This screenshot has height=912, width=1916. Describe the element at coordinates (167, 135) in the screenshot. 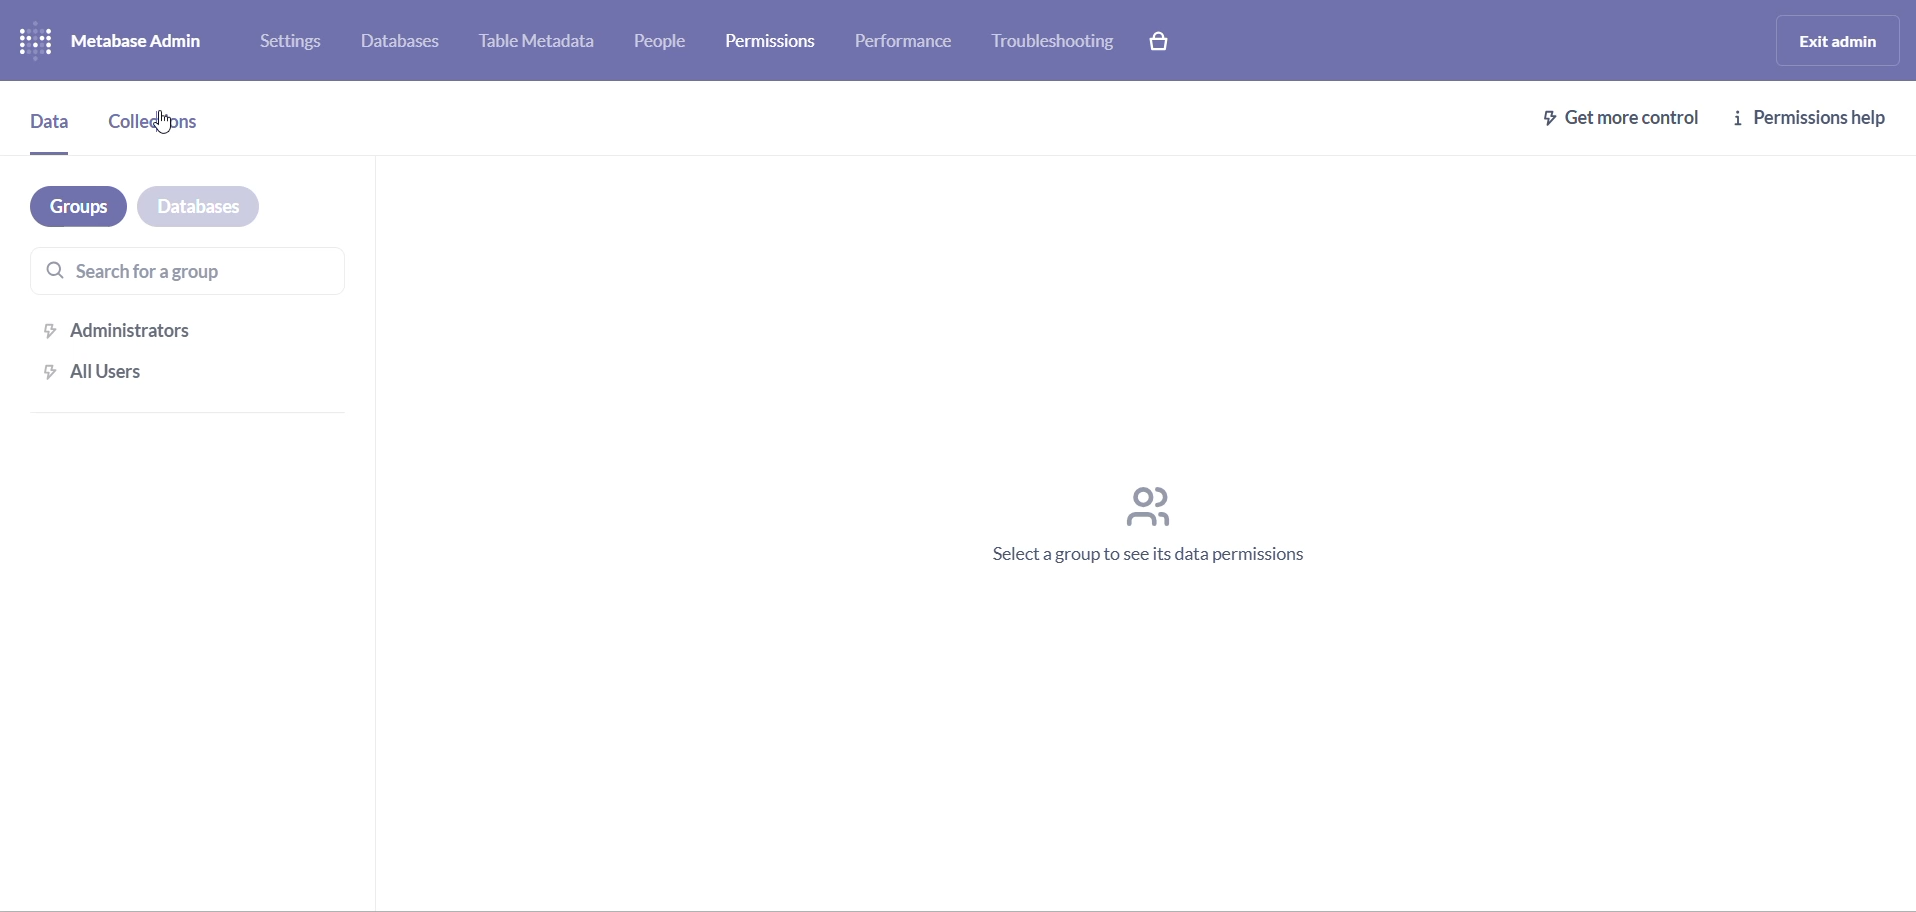

I see `collection` at that location.